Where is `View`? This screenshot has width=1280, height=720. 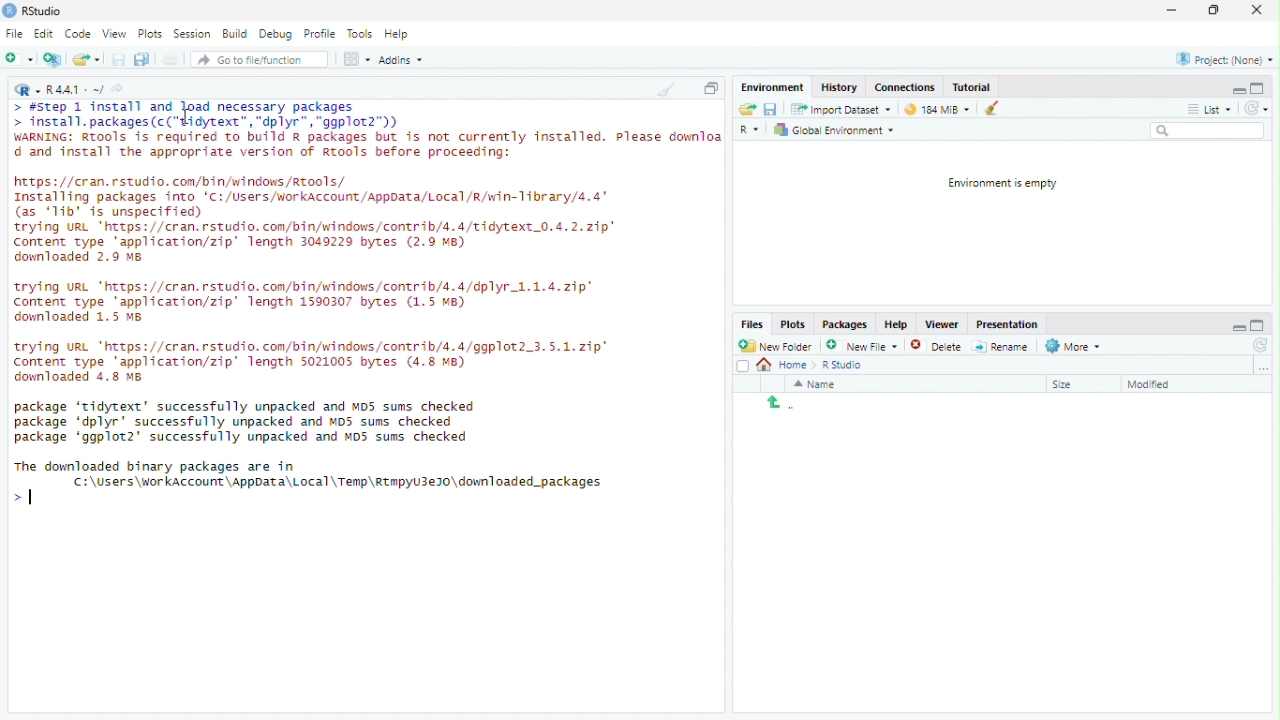
View is located at coordinates (114, 34).